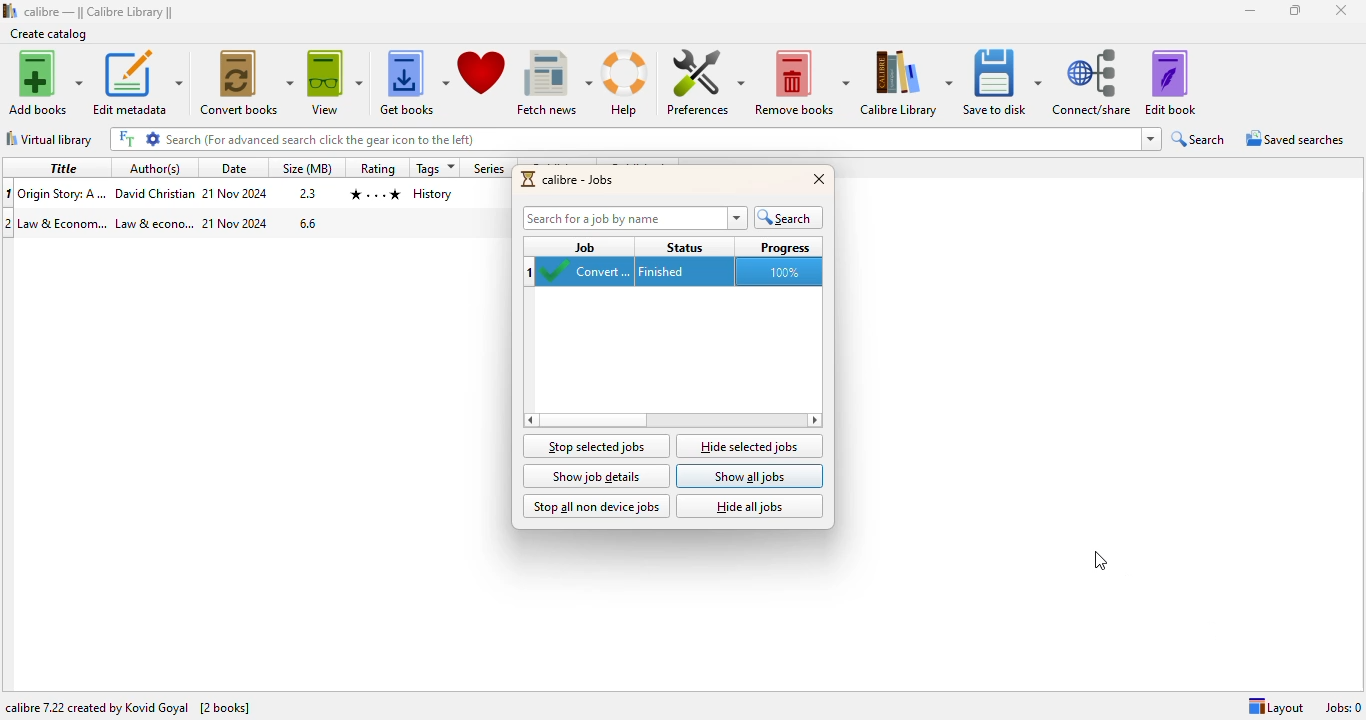  What do you see at coordinates (789, 218) in the screenshot?
I see `search` at bounding box center [789, 218].